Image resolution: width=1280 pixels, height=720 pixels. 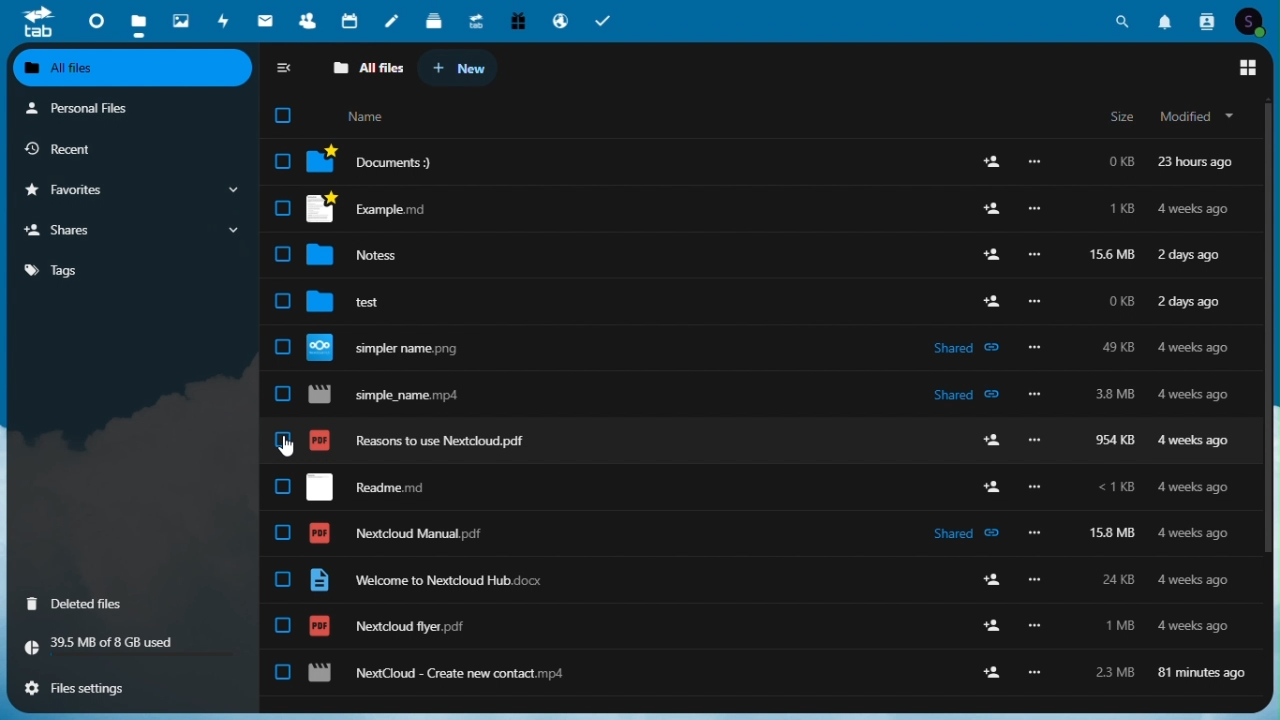 What do you see at coordinates (1204, 670) in the screenshot?
I see `81 minutes ago` at bounding box center [1204, 670].